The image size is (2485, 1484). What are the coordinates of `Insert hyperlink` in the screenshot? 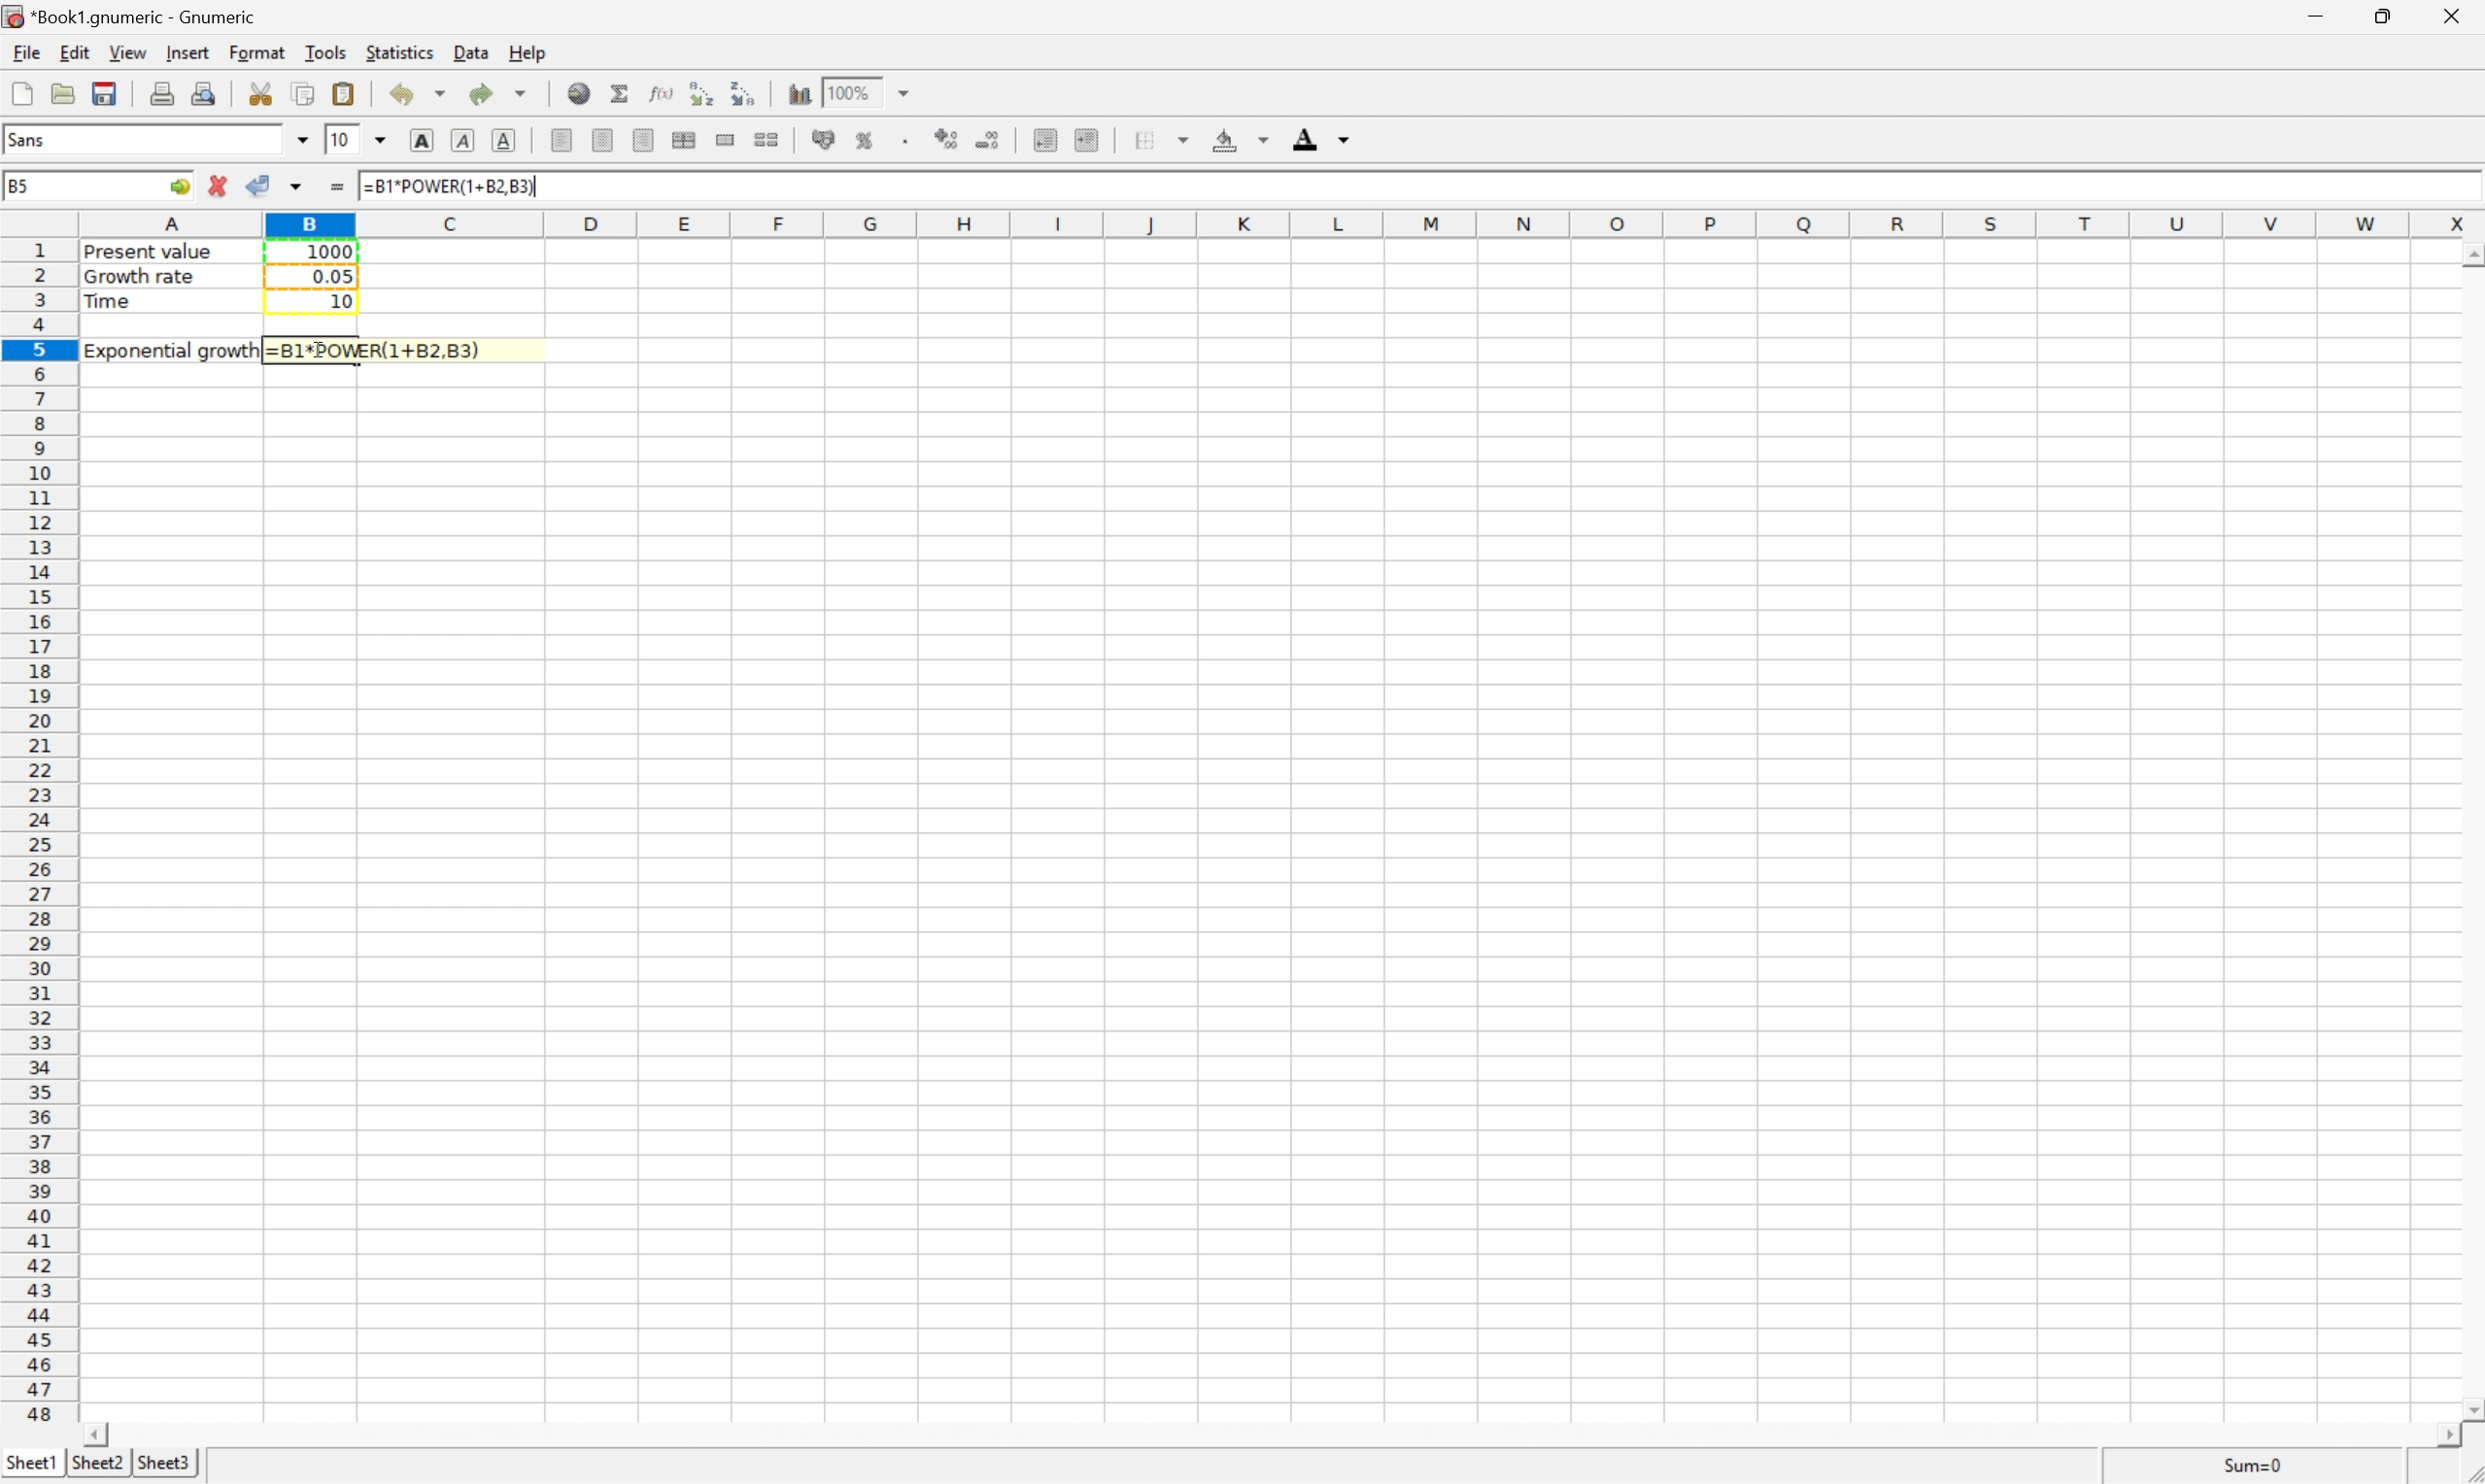 It's located at (580, 94).